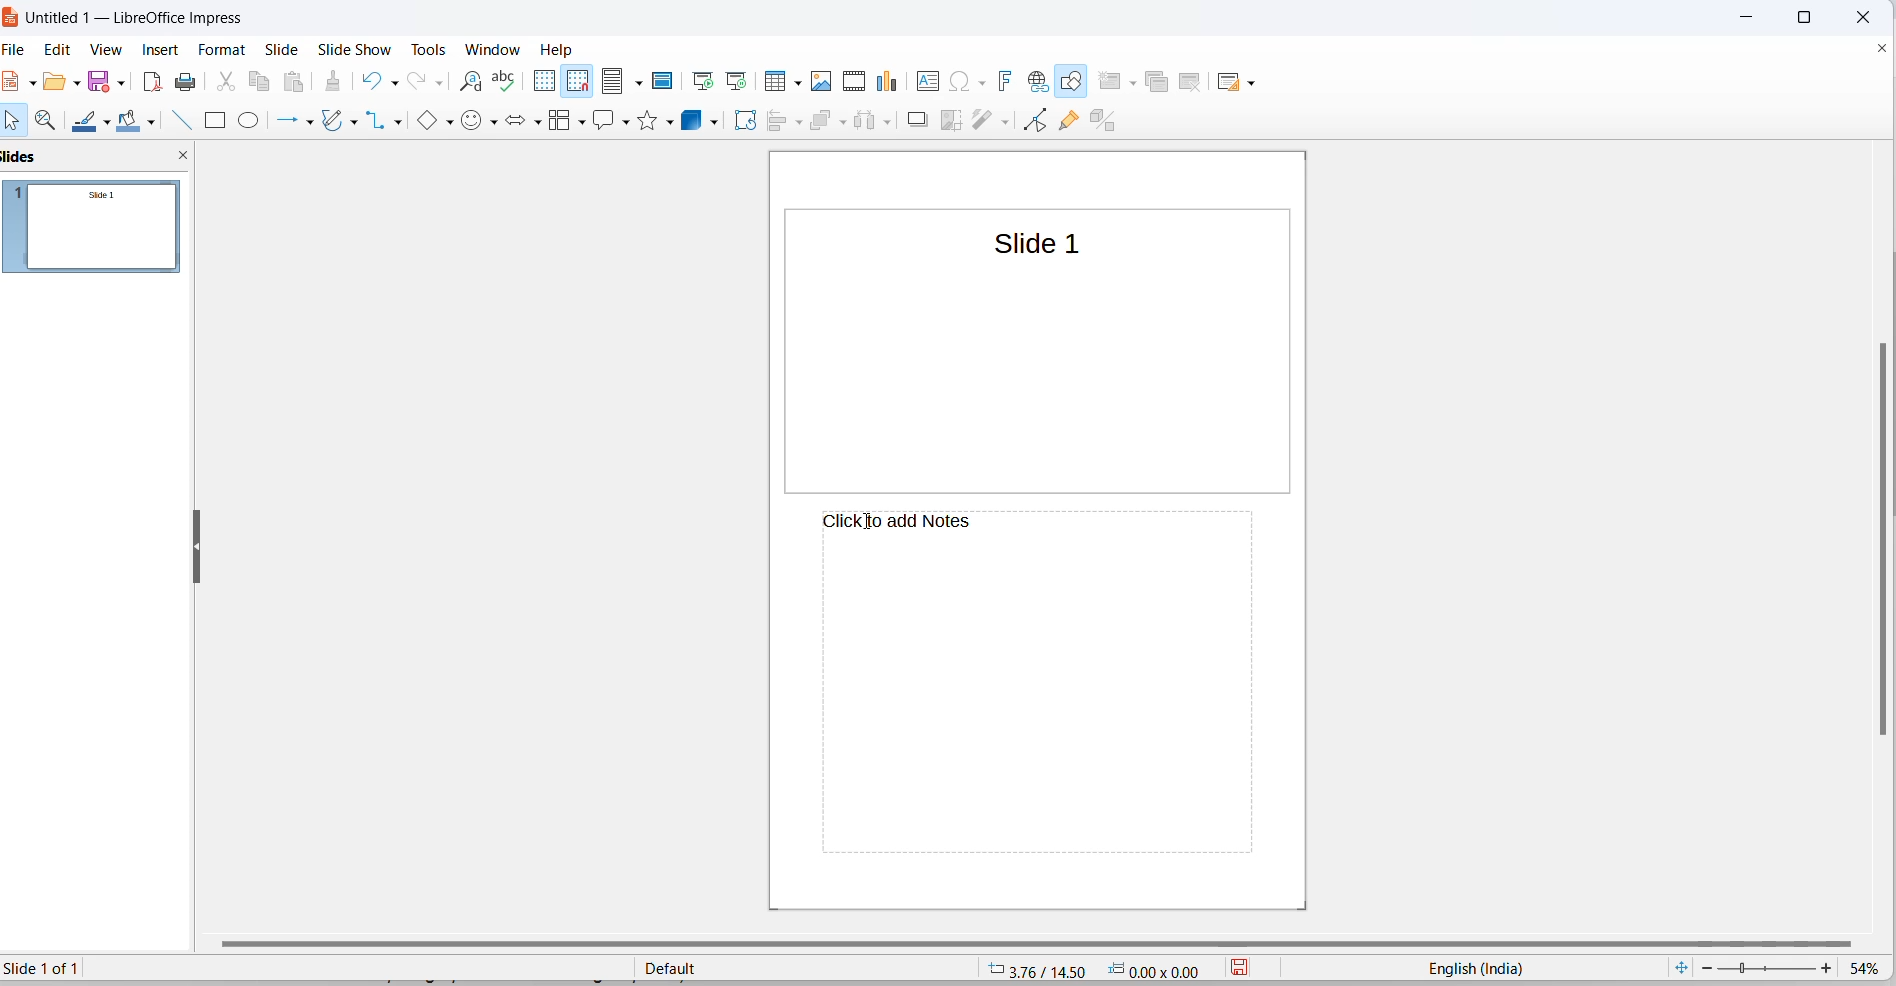 This screenshot has height=986, width=1896. What do you see at coordinates (225, 49) in the screenshot?
I see `format` at bounding box center [225, 49].